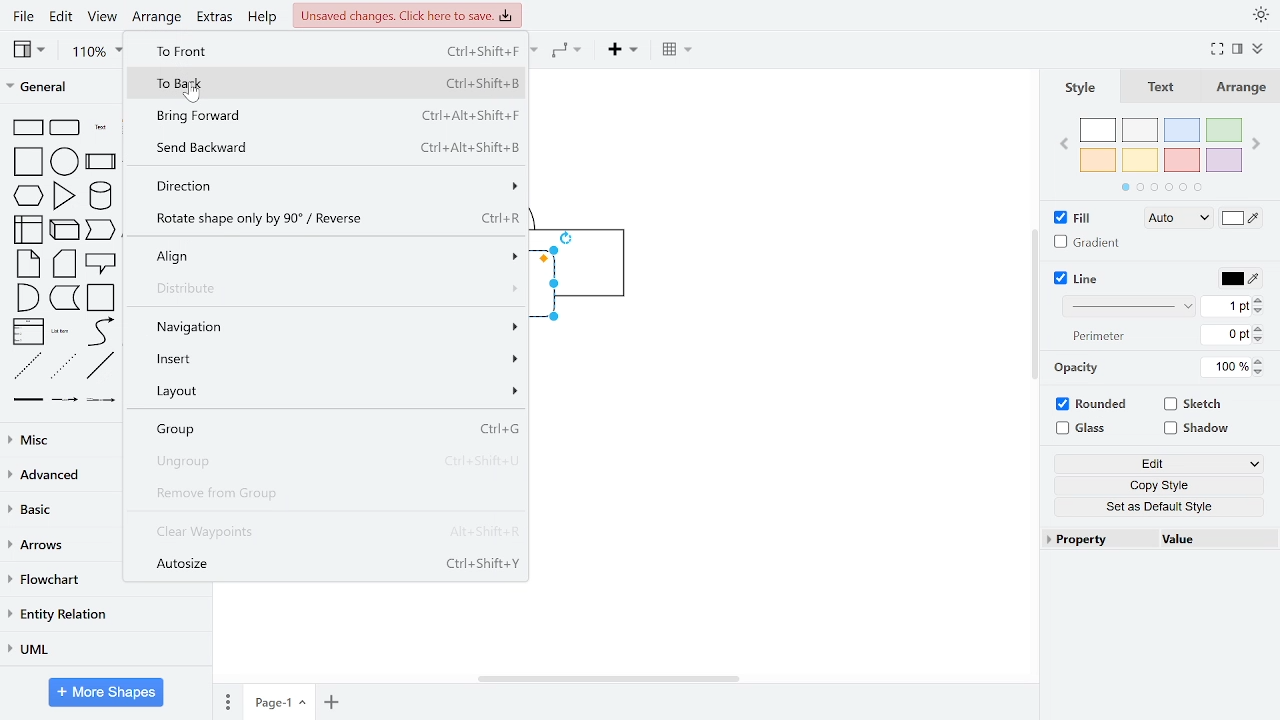  What do you see at coordinates (1258, 16) in the screenshot?
I see `appearance` at bounding box center [1258, 16].